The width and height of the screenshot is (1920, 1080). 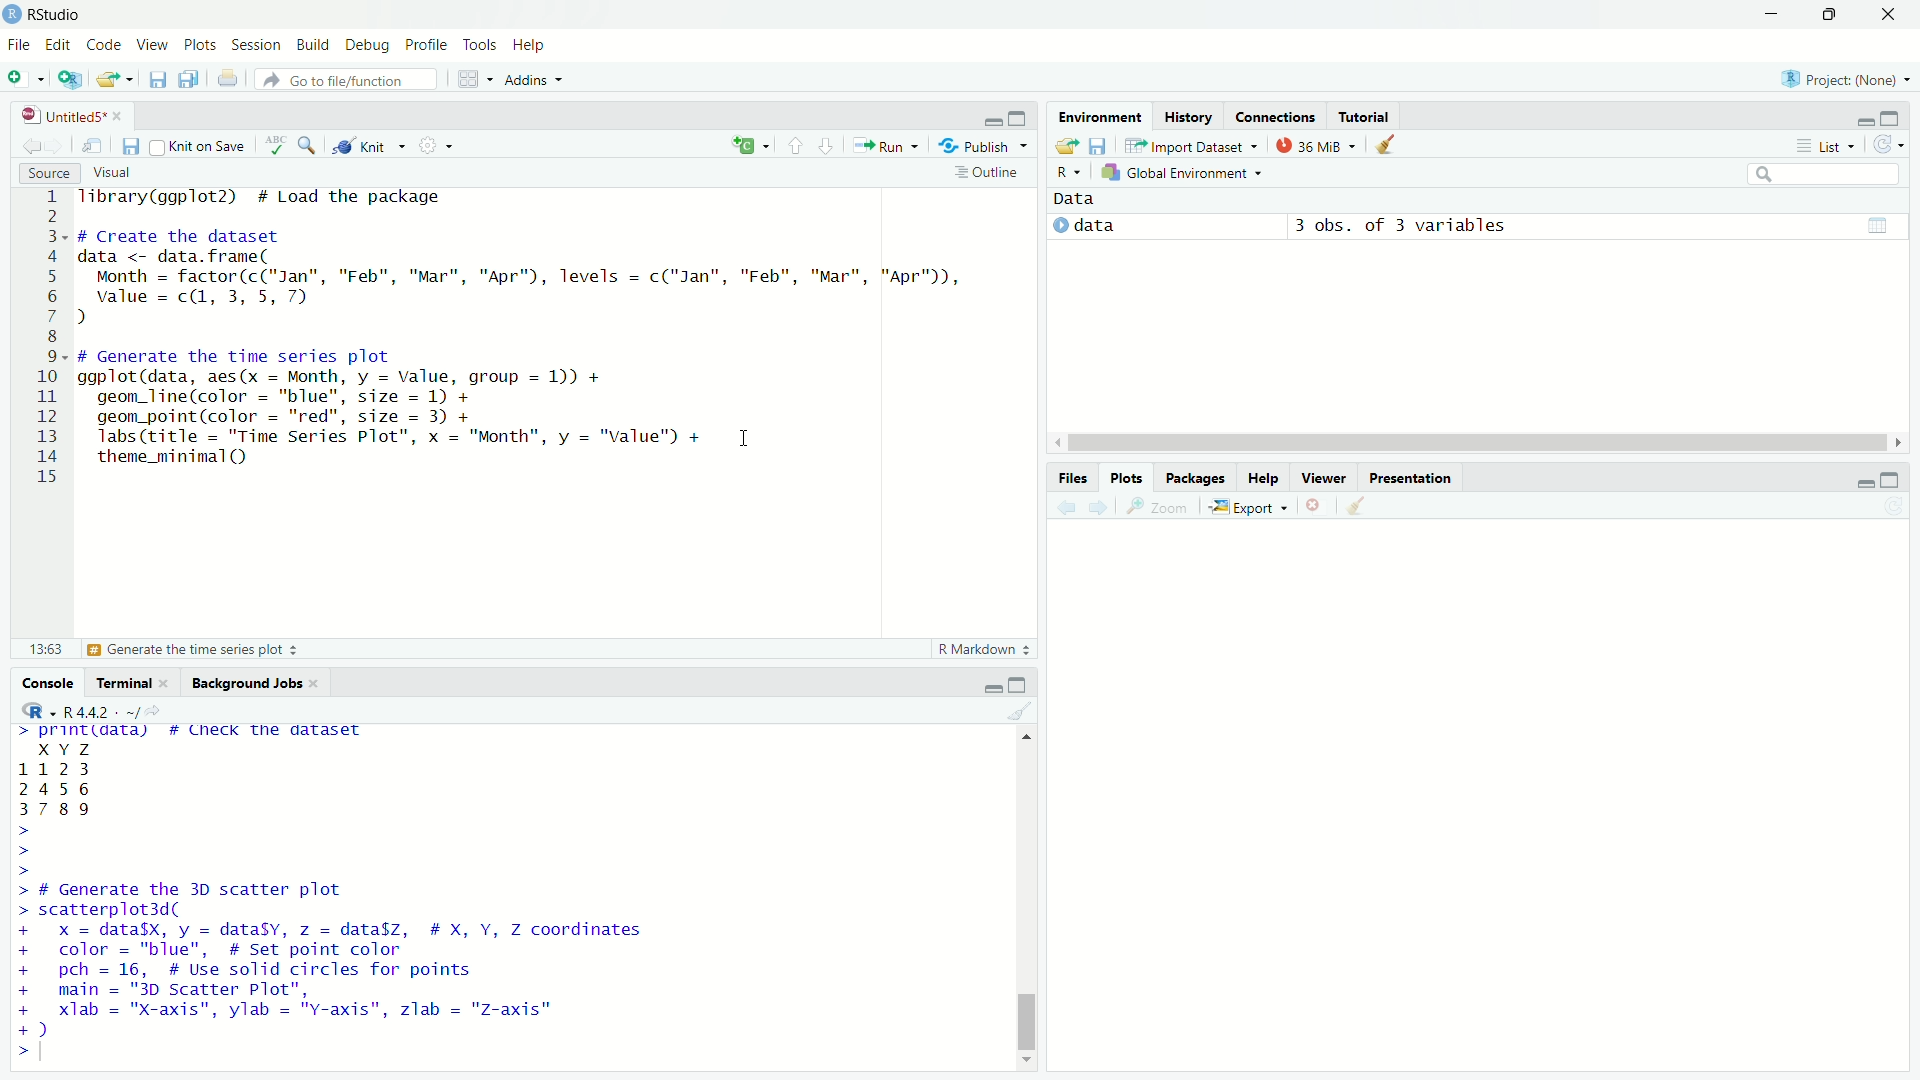 What do you see at coordinates (797, 146) in the screenshot?
I see `go to previous chunk/section` at bounding box center [797, 146].